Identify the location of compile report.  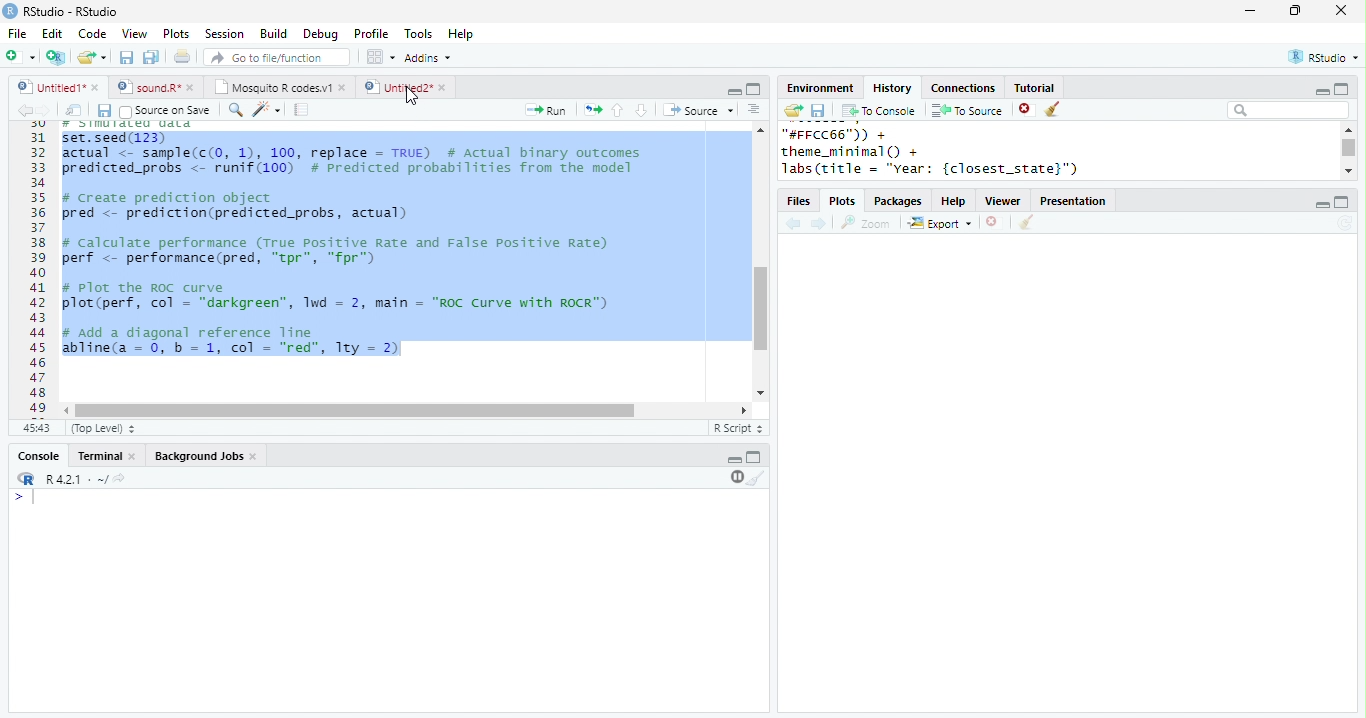
(302, 109).